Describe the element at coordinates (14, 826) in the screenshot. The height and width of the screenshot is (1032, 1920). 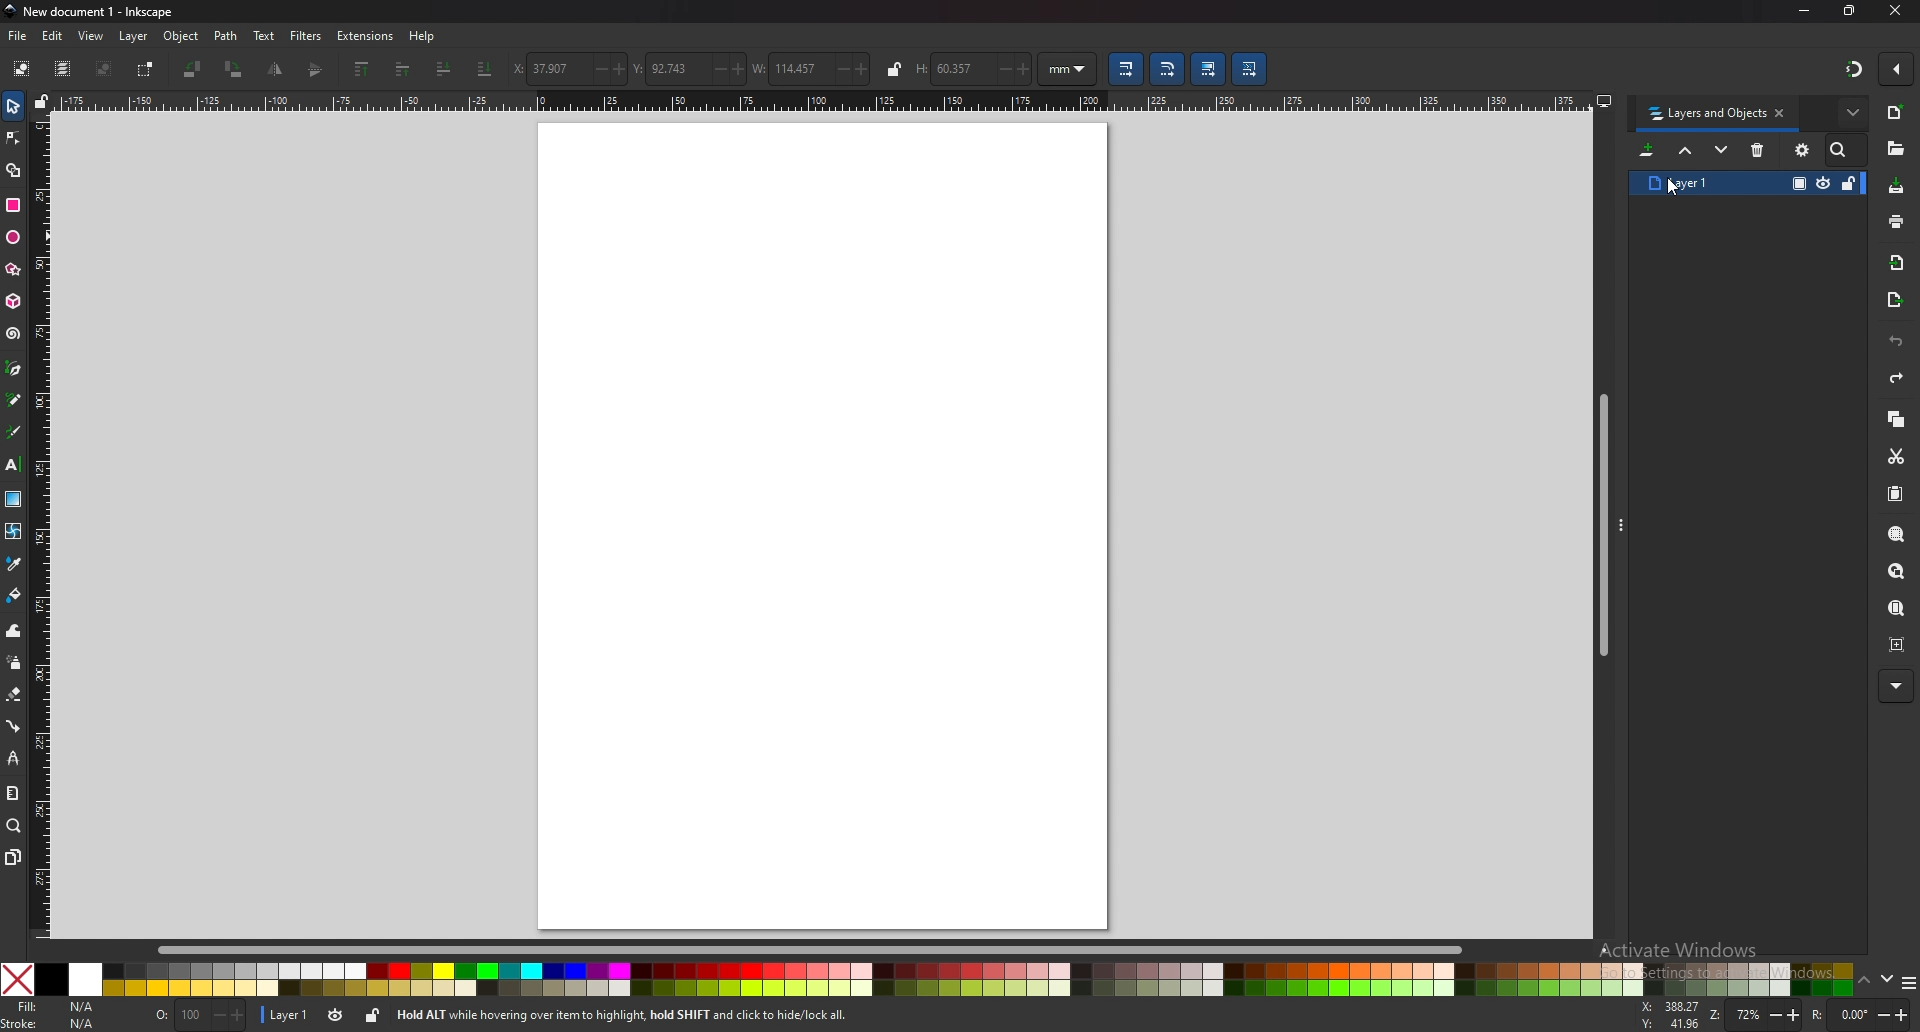
I see `zoom` at that location.